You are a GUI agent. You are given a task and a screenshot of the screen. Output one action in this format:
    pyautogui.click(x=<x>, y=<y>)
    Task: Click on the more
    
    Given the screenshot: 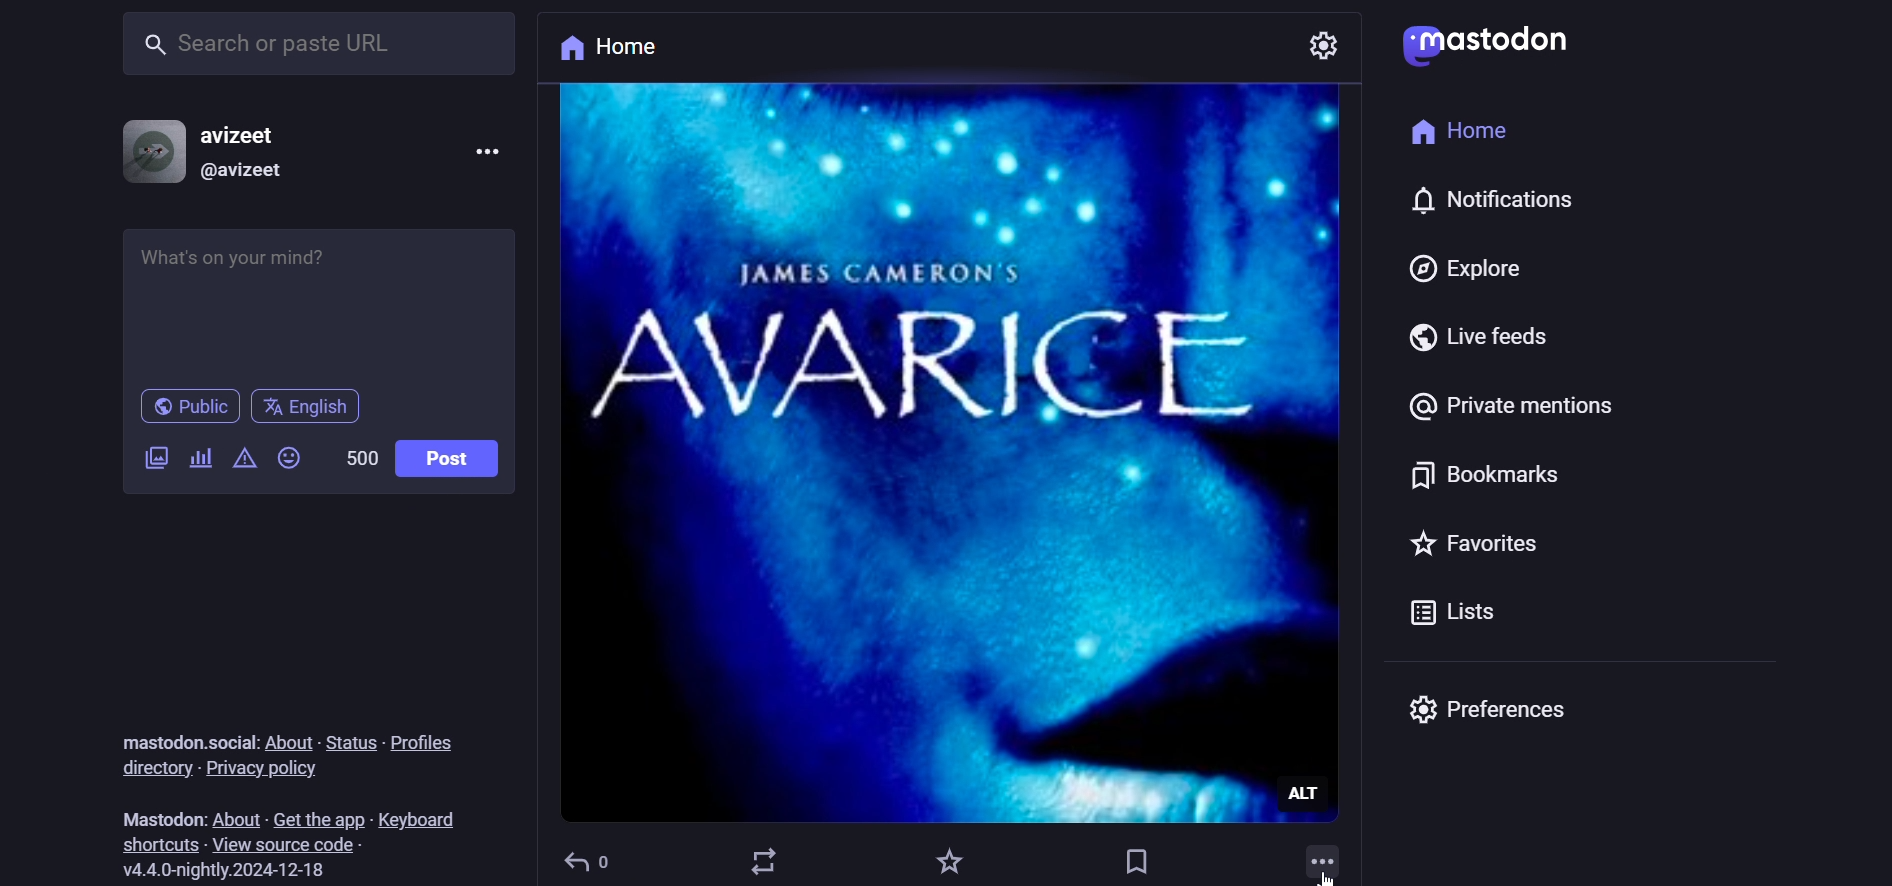 What is the action you would take?
    pyautogui.click(x=1322, y=855)
    